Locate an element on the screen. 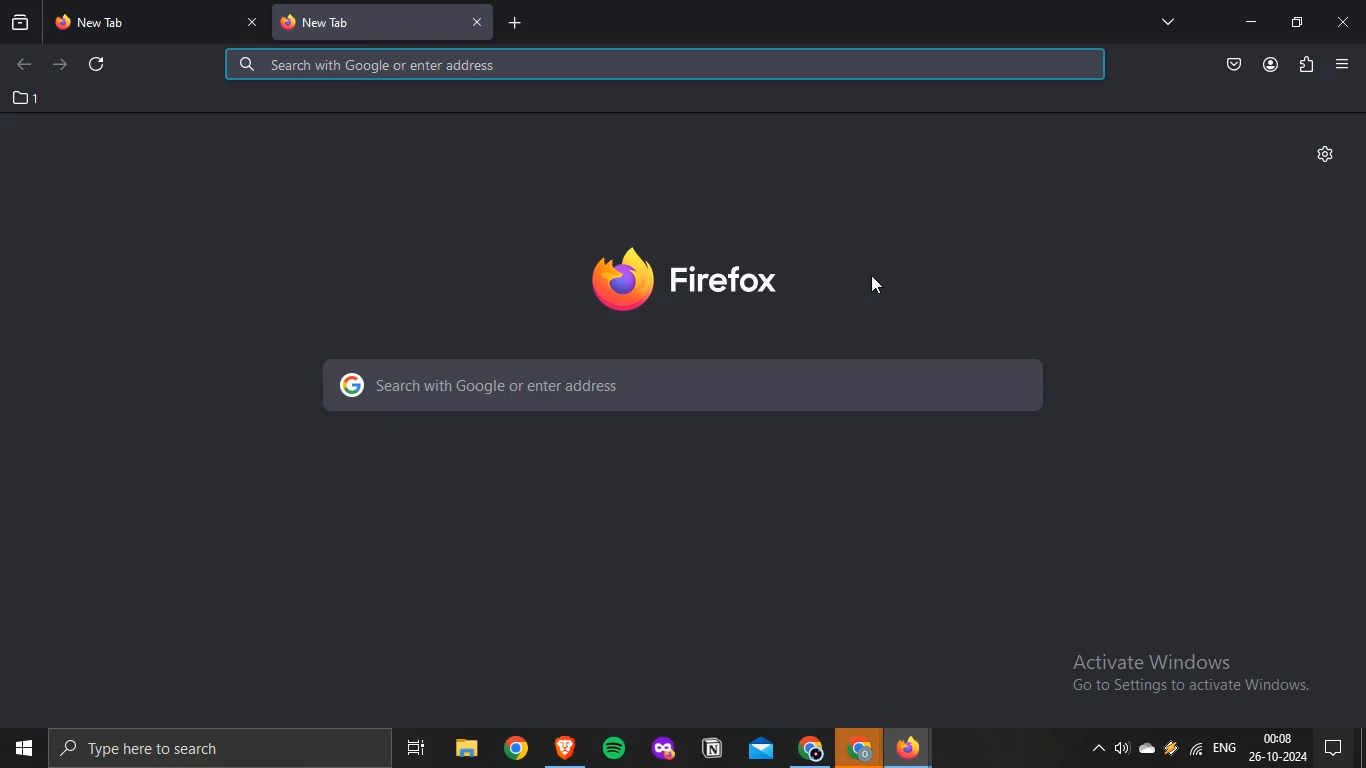  all tabs is located at coordinates (1168, 21).